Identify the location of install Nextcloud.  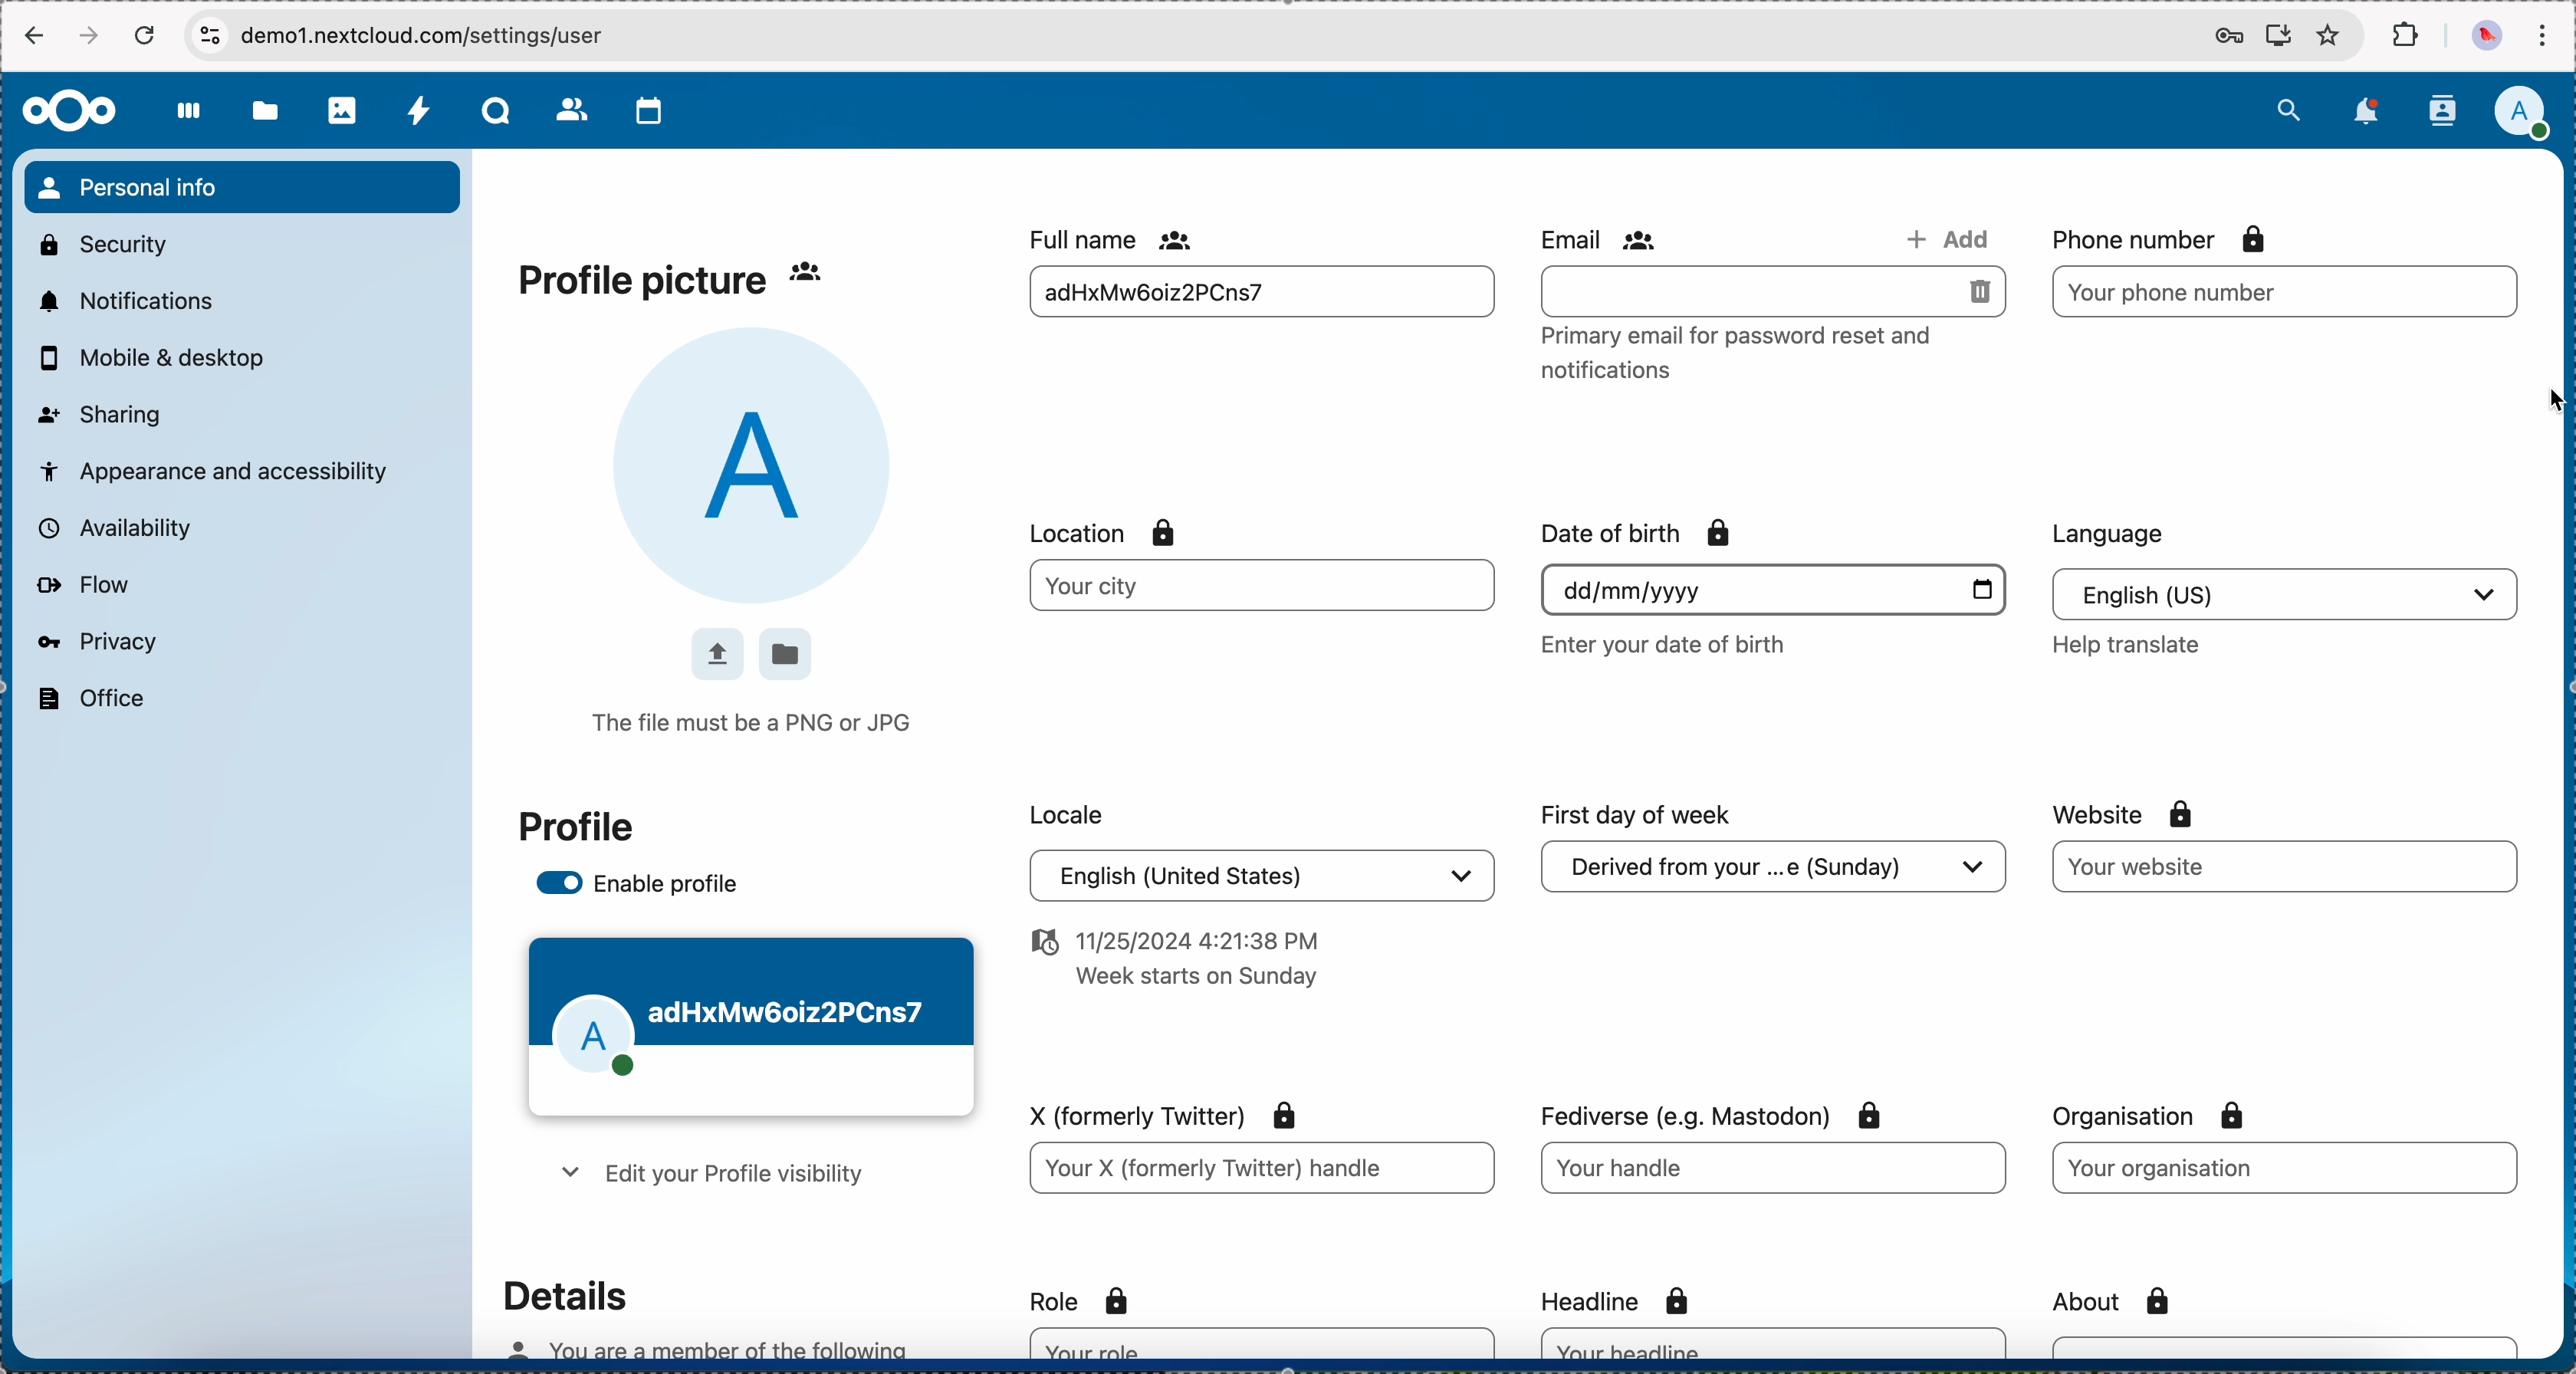
(2279, 38).